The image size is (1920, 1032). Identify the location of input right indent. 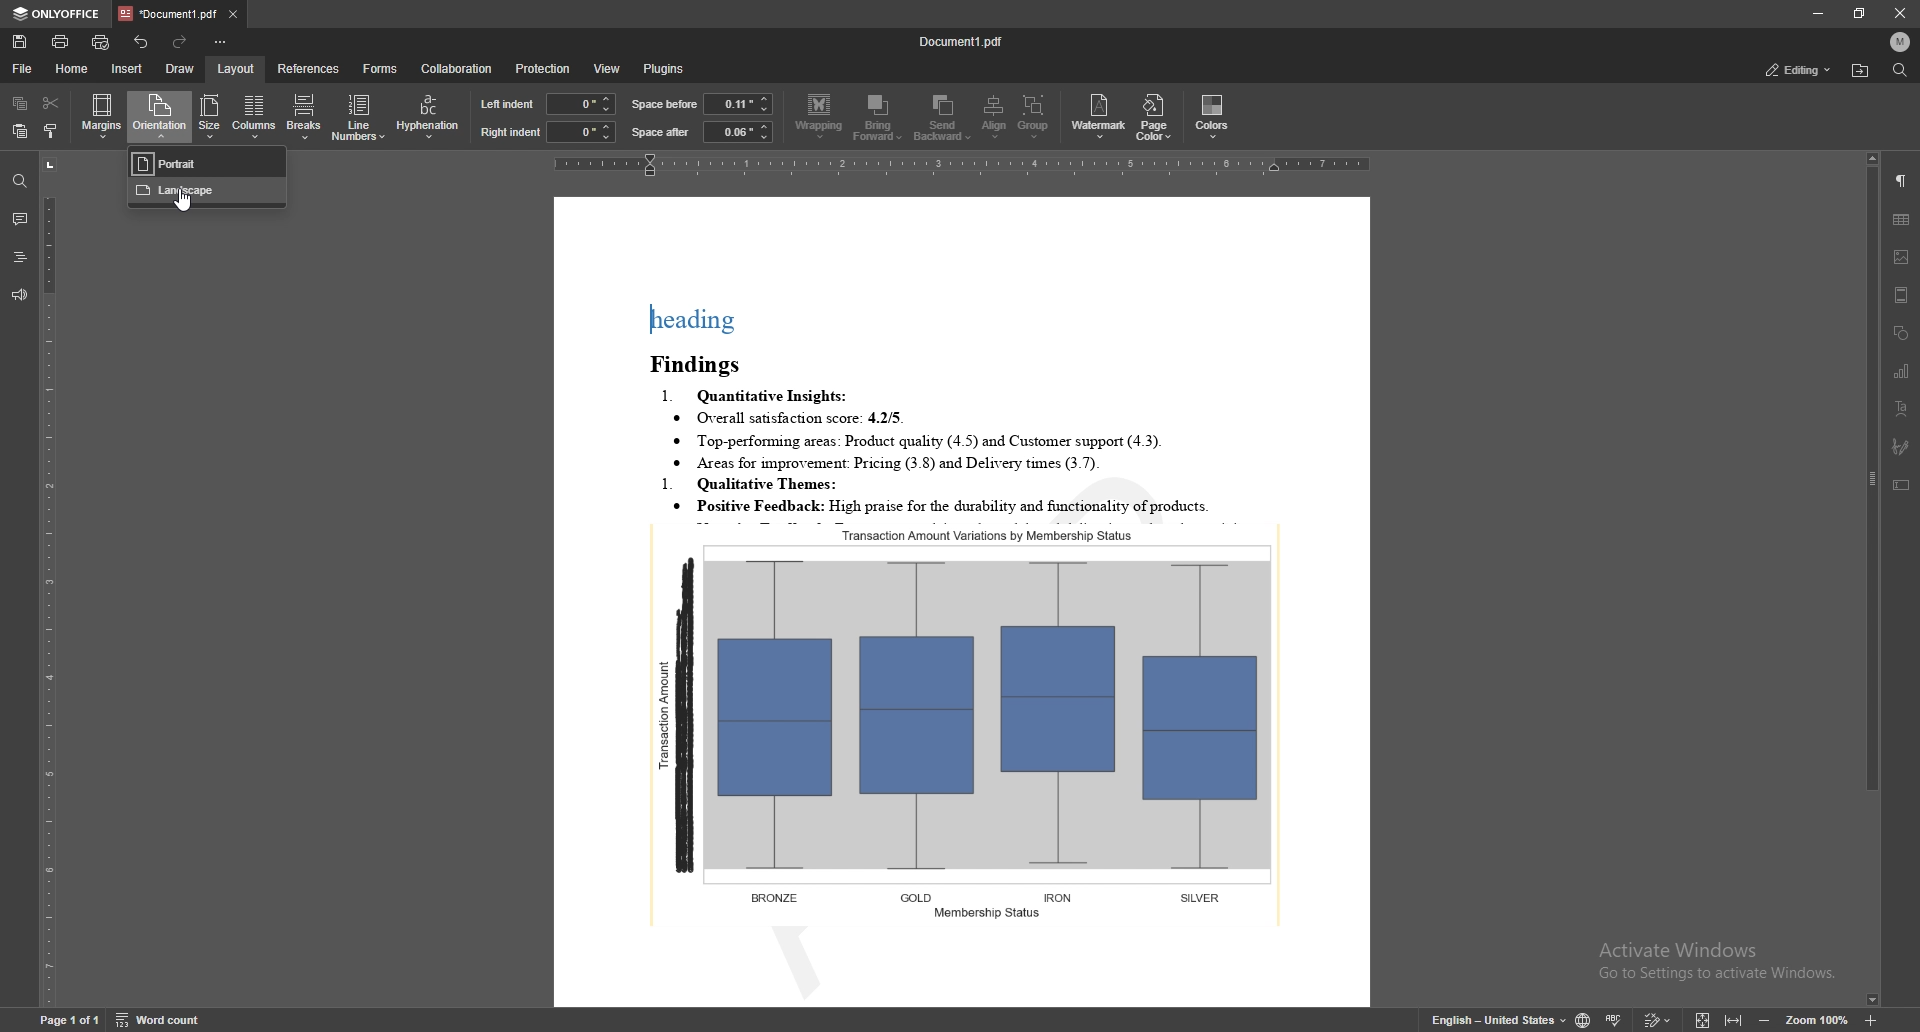
(581, 132).